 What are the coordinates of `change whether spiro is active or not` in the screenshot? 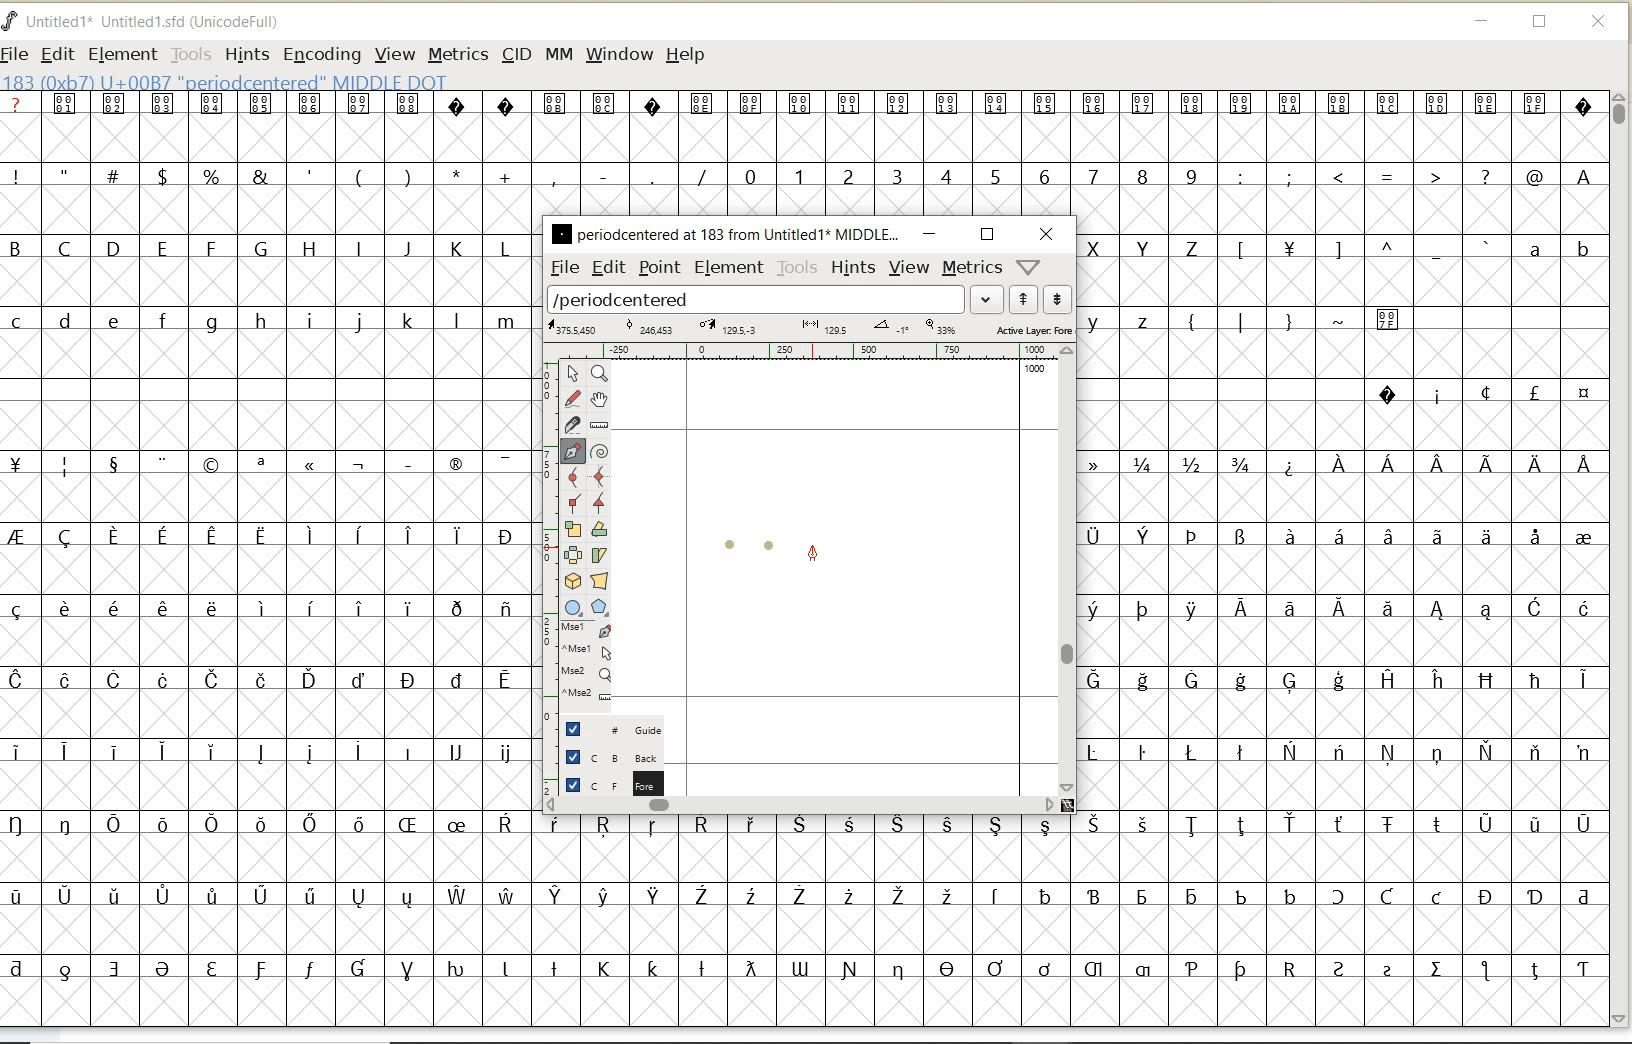 It's located at (599, 449).